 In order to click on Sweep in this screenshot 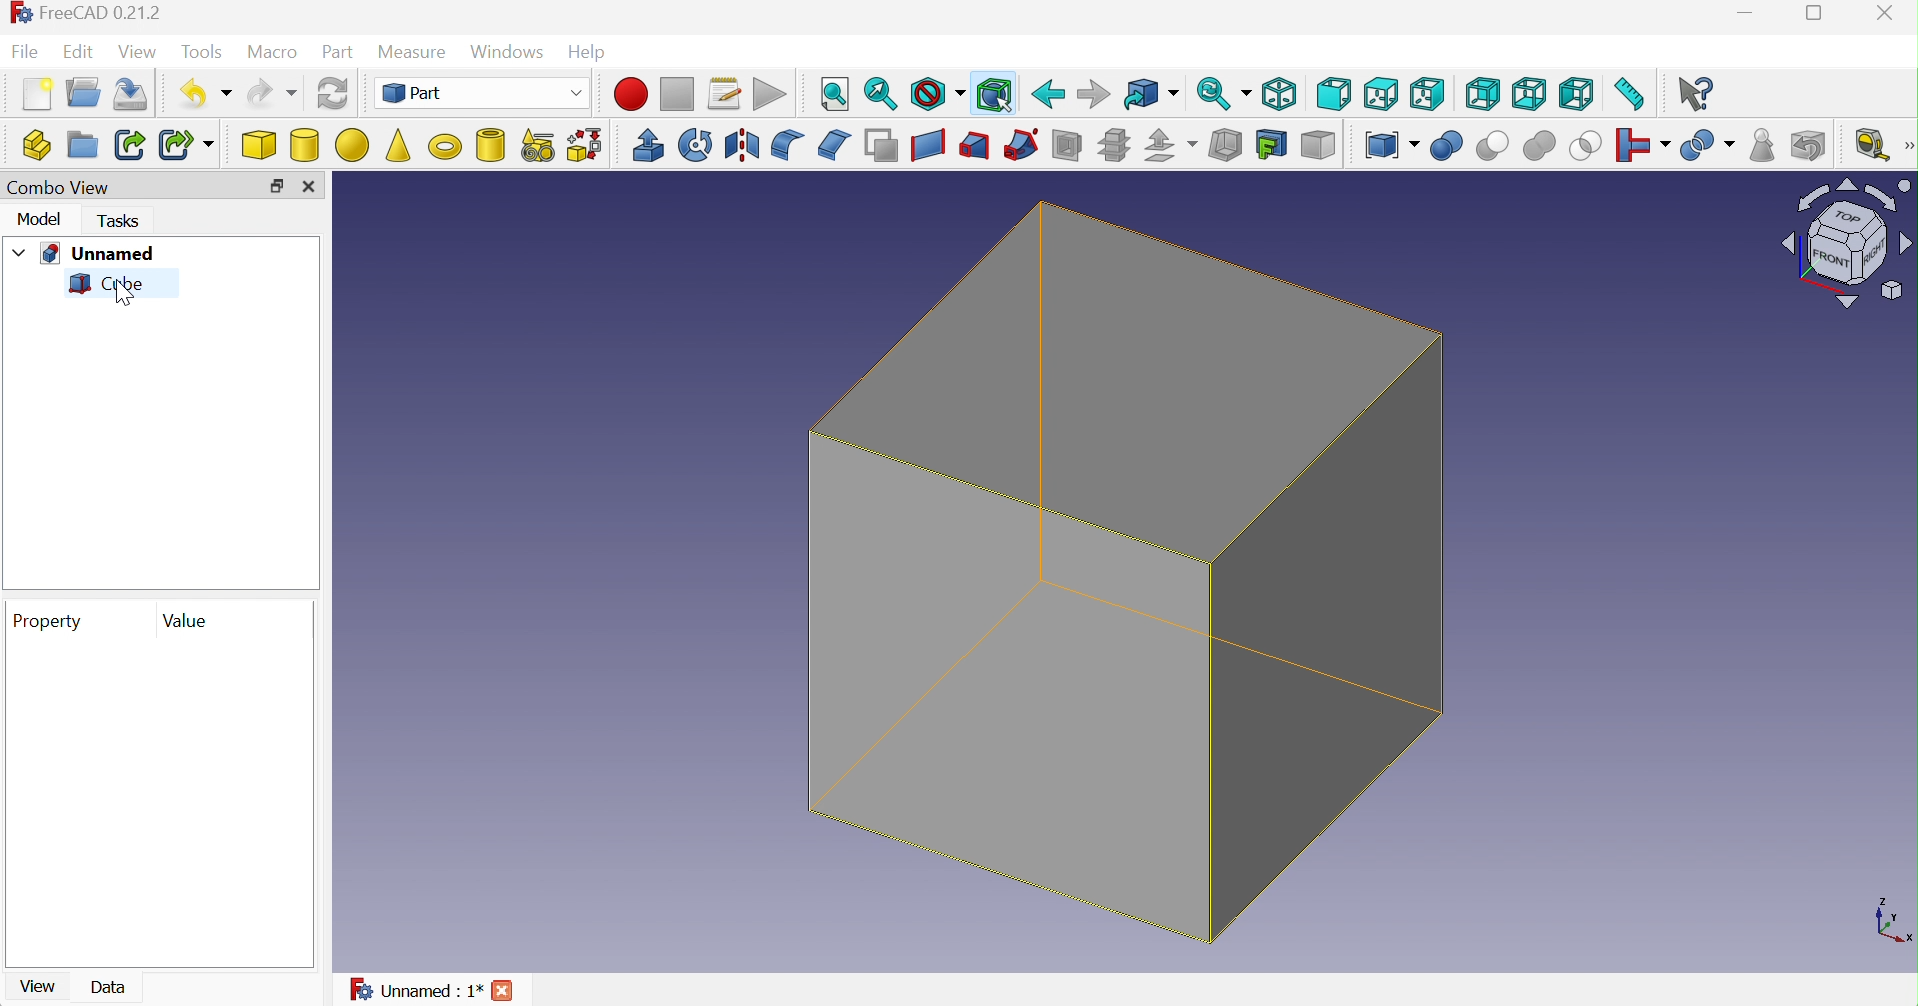, I will do `click(1017, 145)`.